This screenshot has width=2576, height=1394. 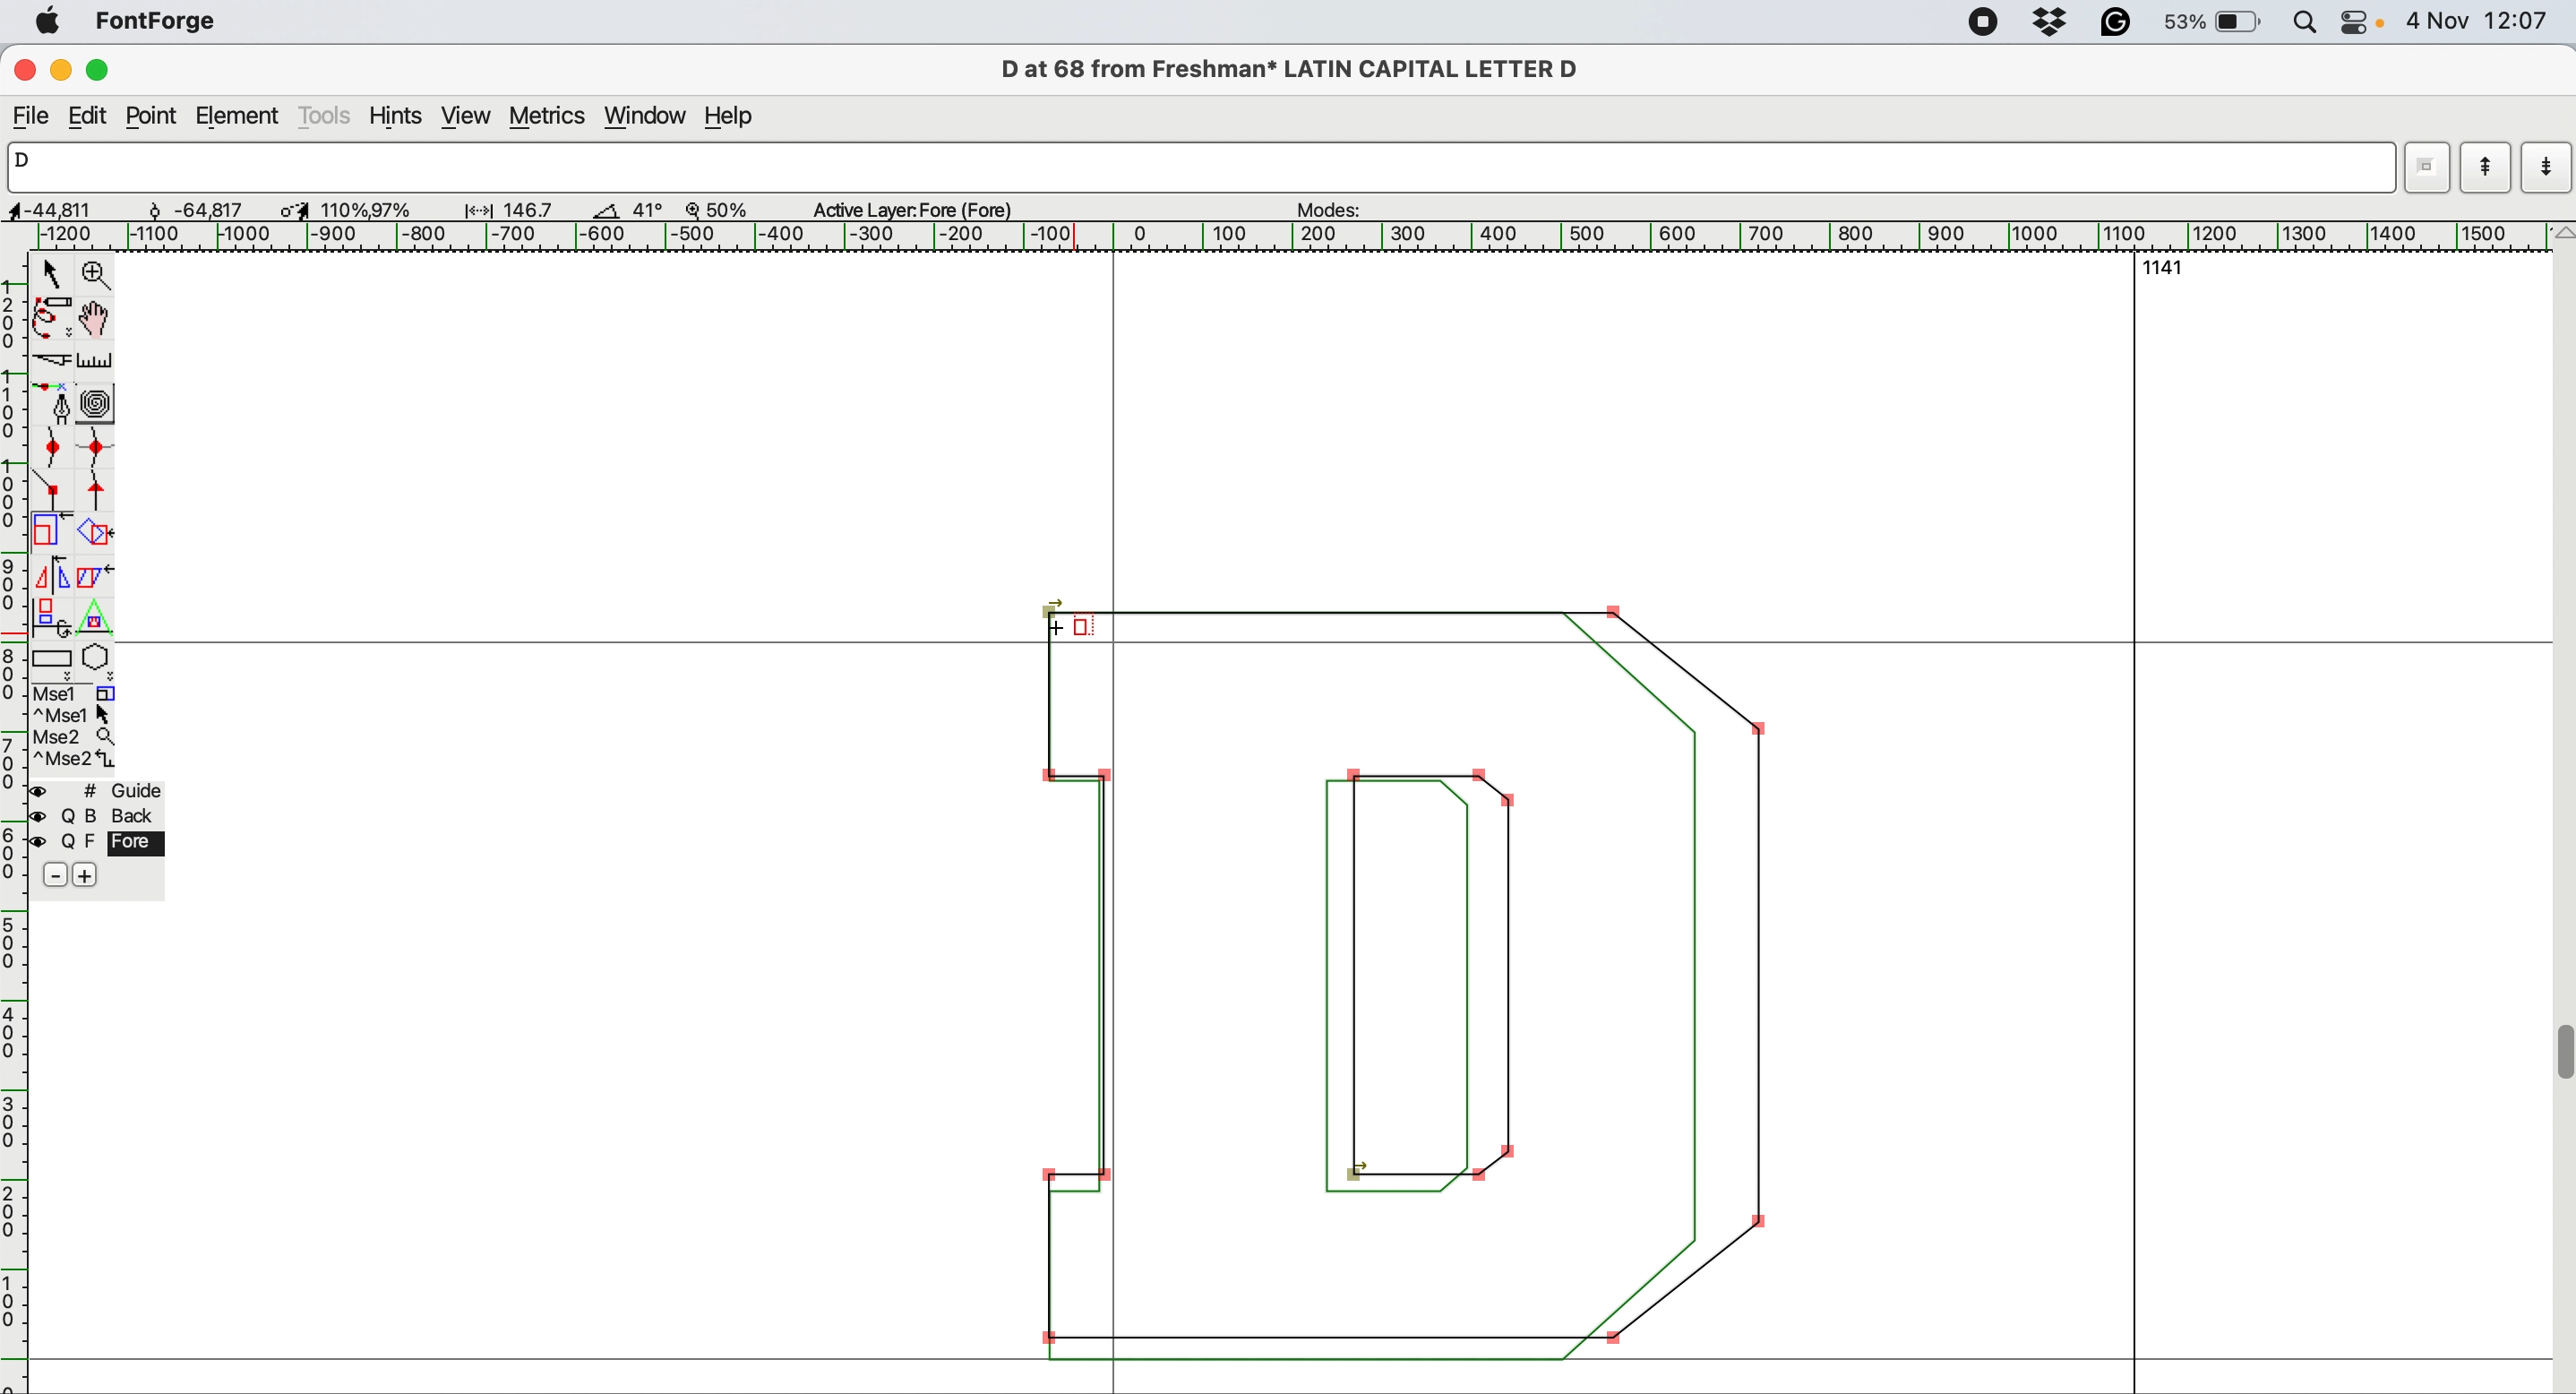 What do you see at coordinates (54, 273) in the screenshot?
I see `pointer` at bounding box center [54, 273].